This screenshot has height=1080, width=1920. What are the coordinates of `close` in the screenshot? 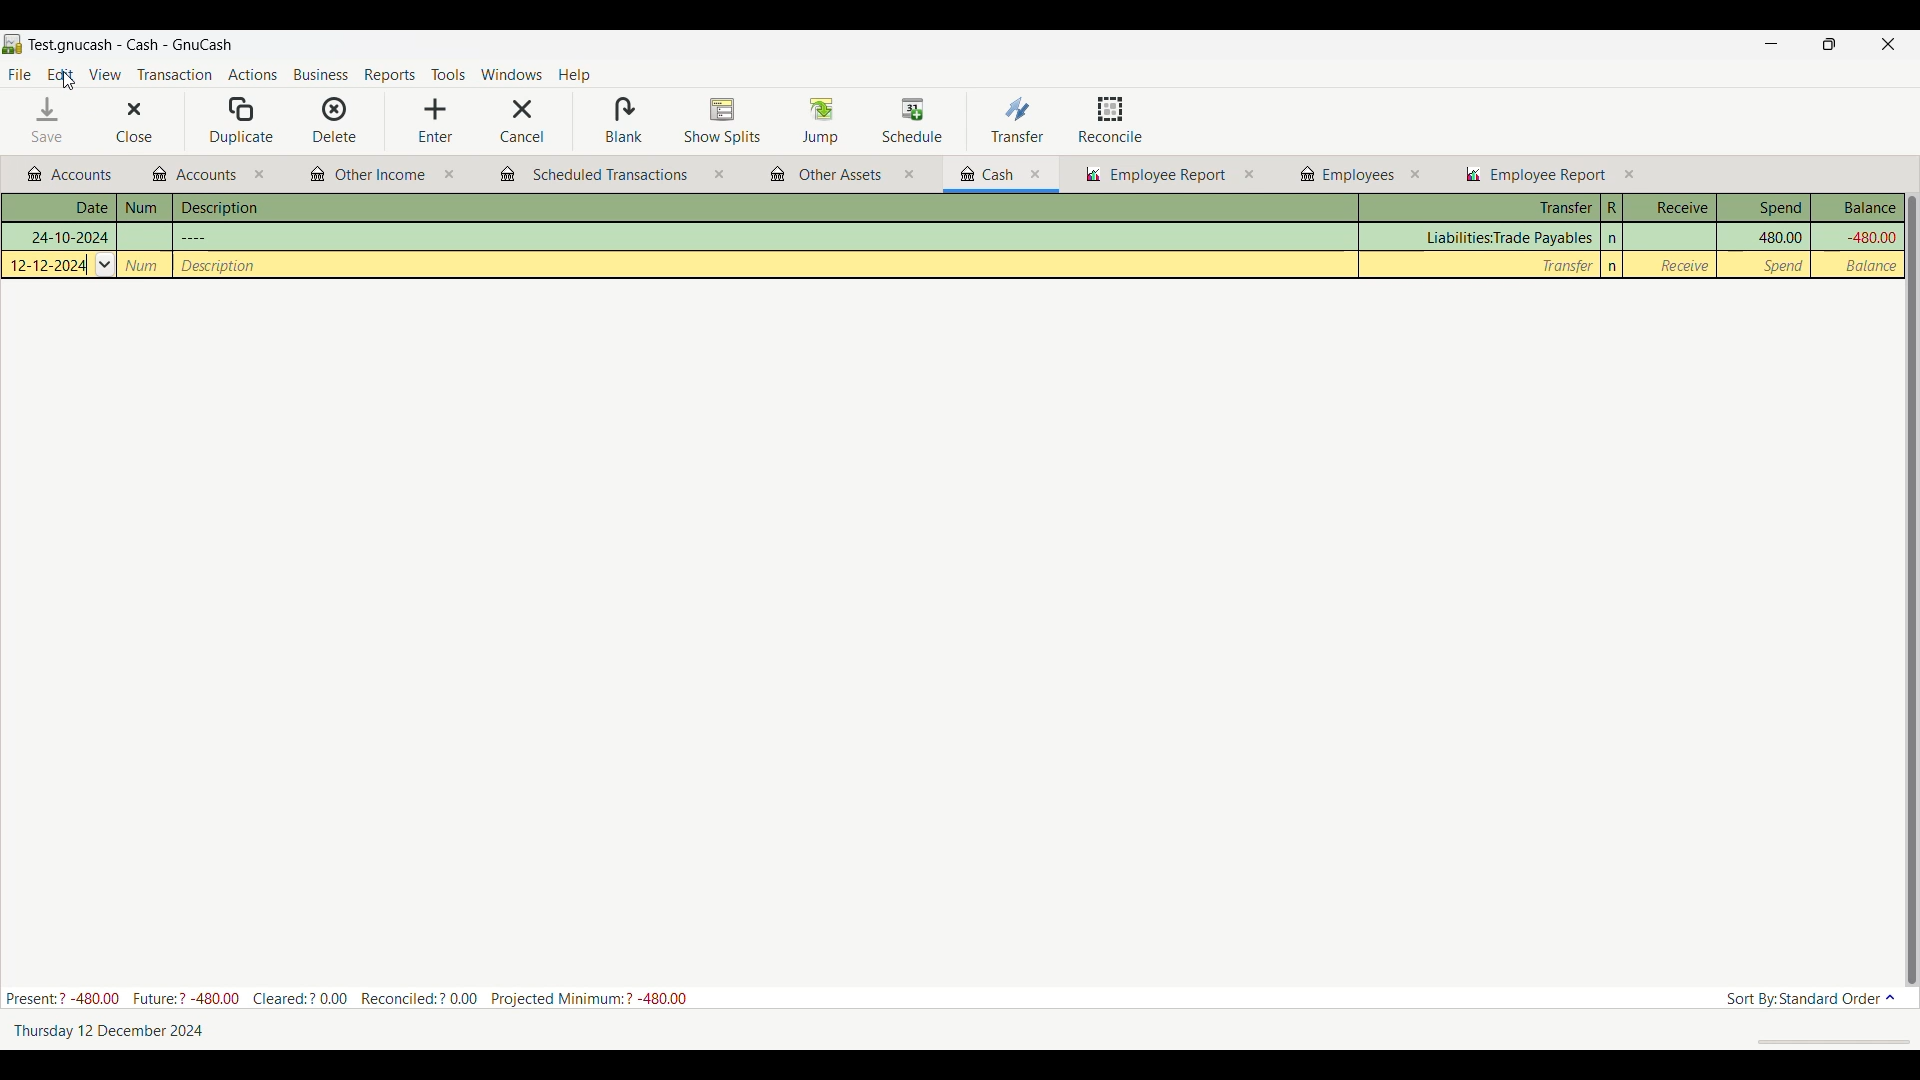 It's located at (1248, 175).